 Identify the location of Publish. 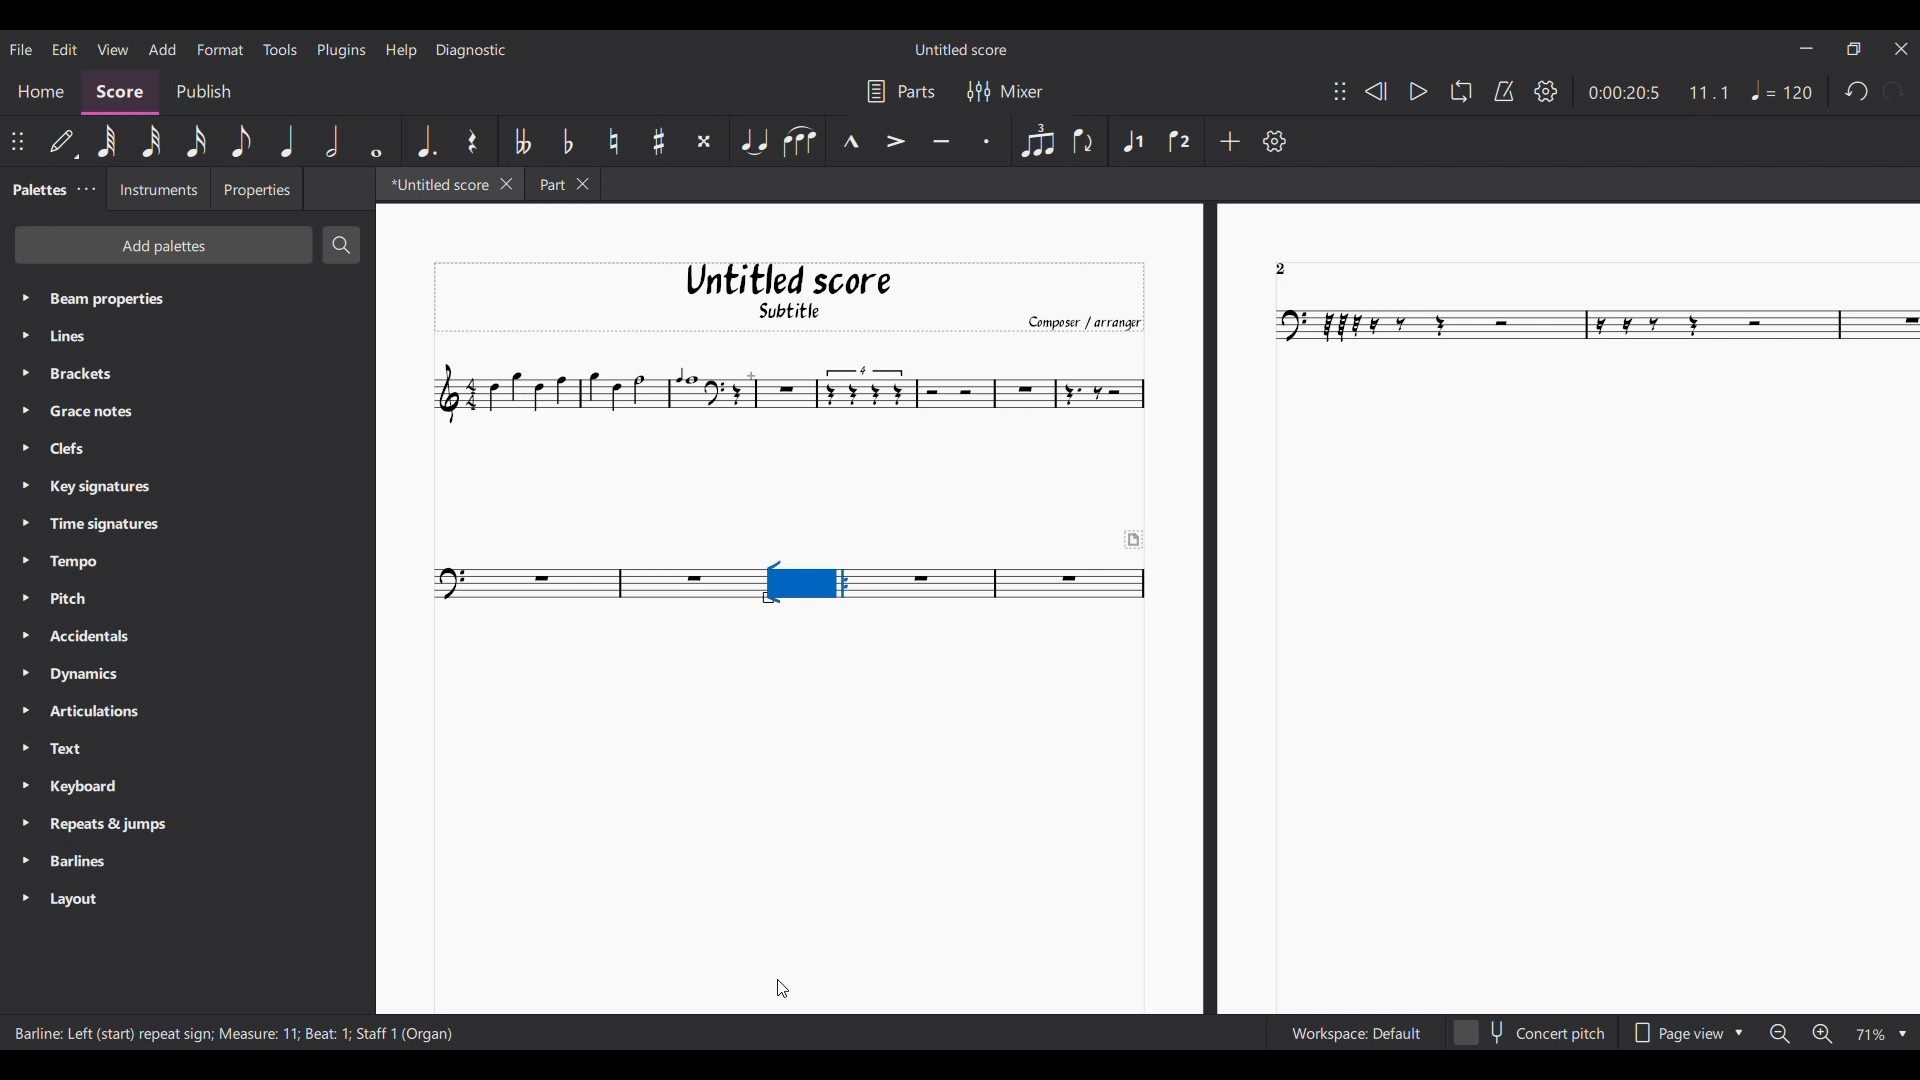
(203, 92).